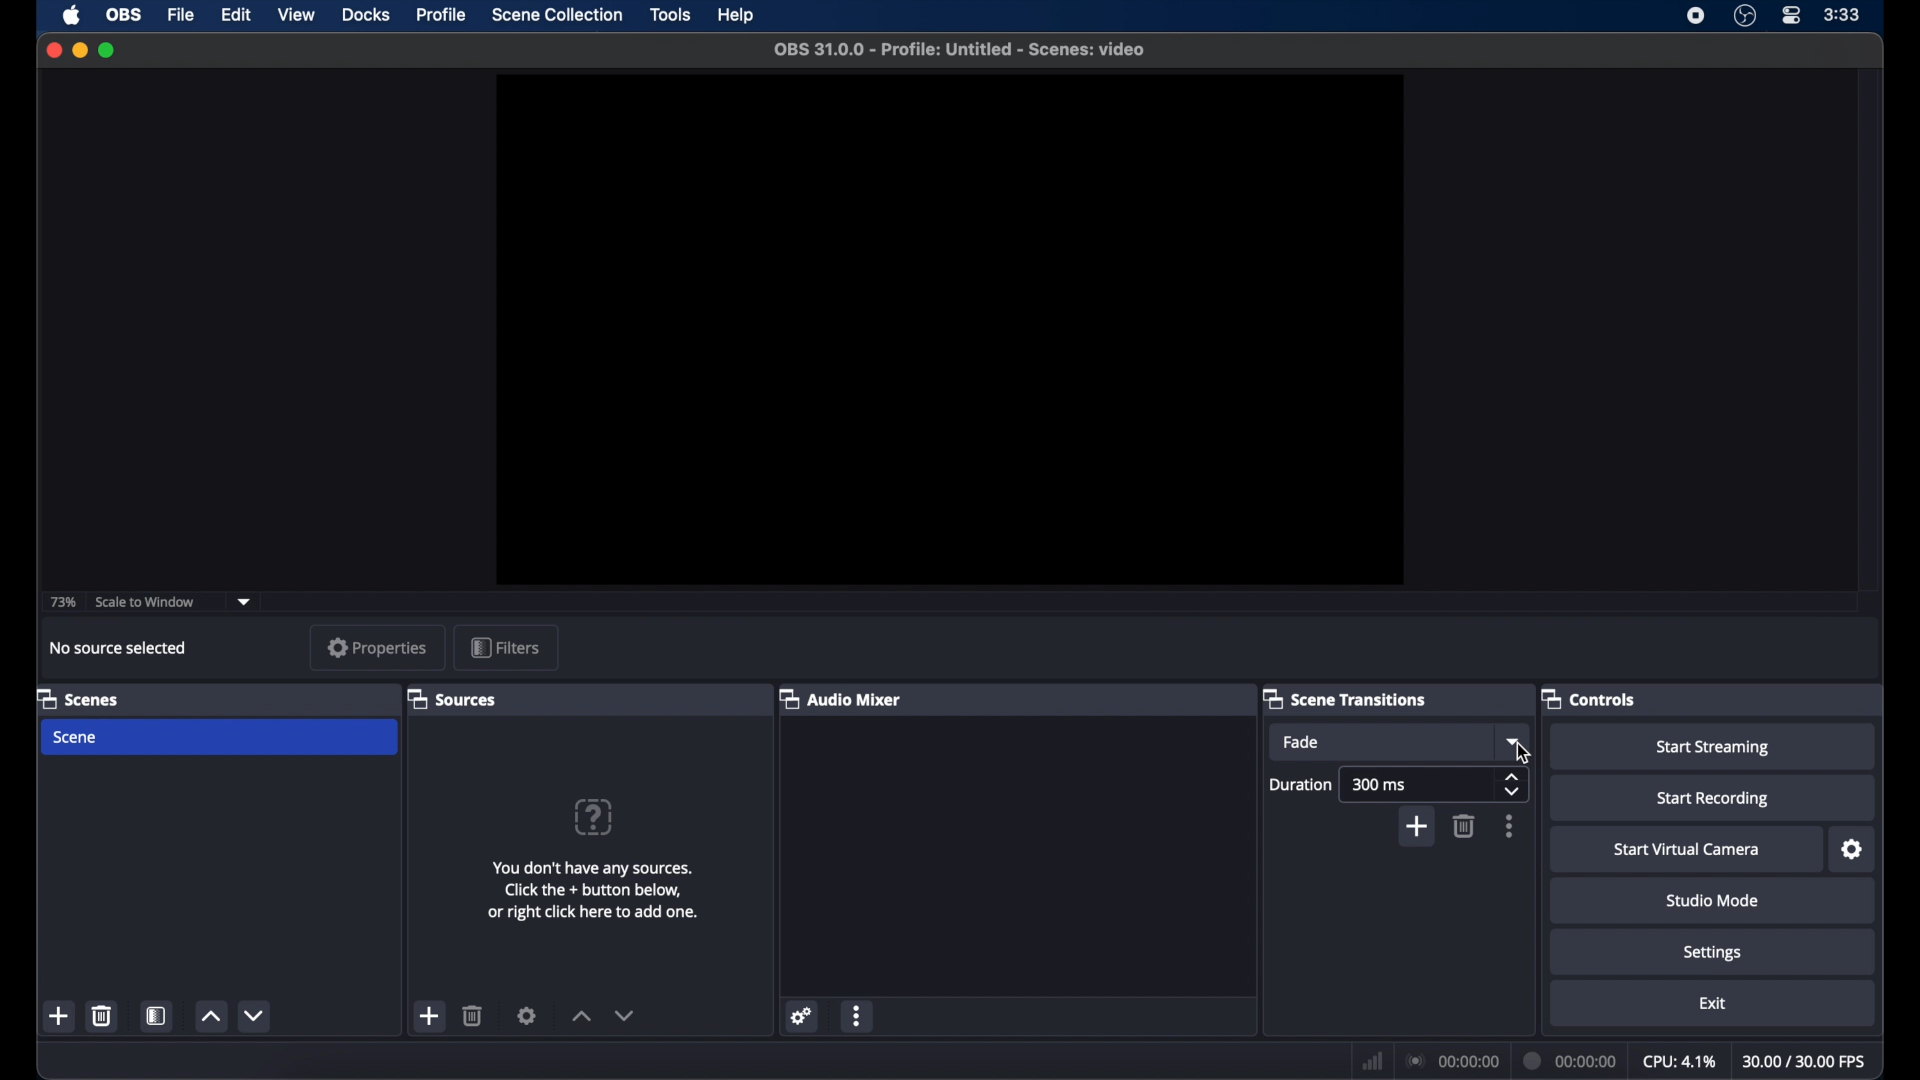  Describe the element at coordinates (144, 603) in the screenshot. I see `scale to window` at that location.